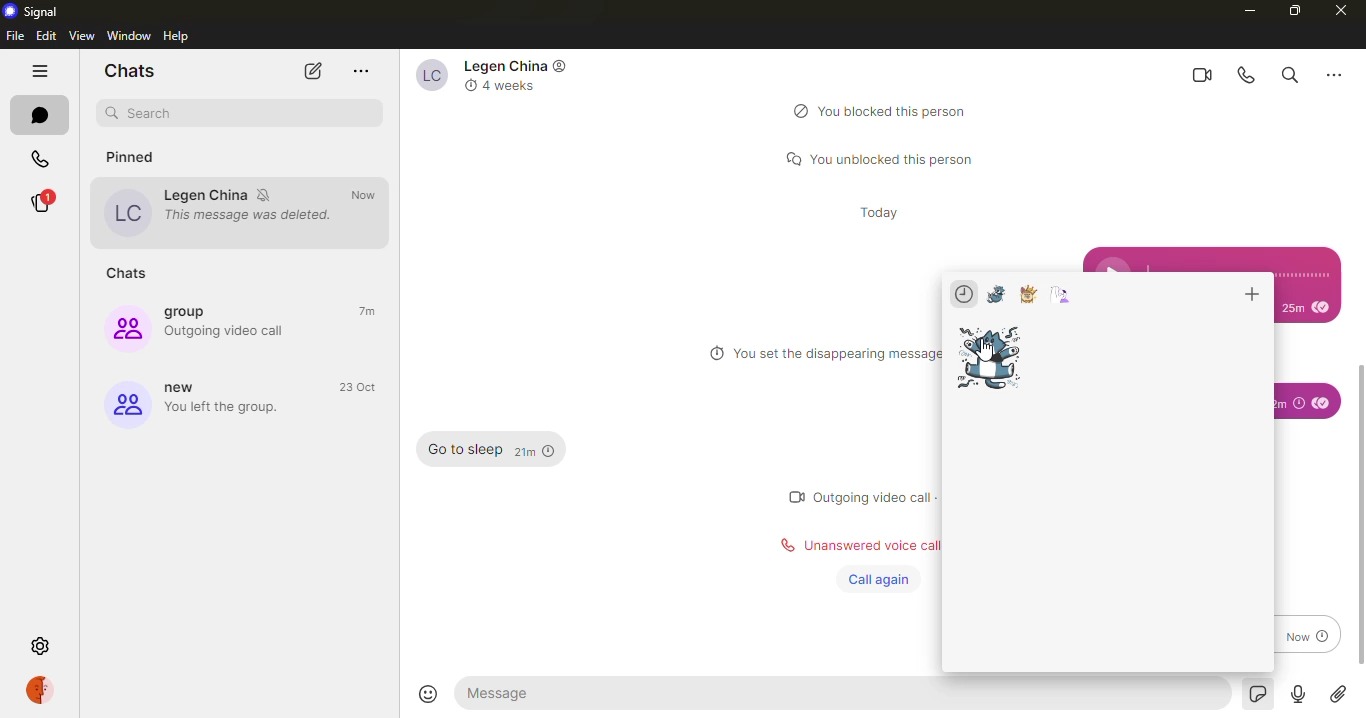  I want to click on time, so click(1292, 403).